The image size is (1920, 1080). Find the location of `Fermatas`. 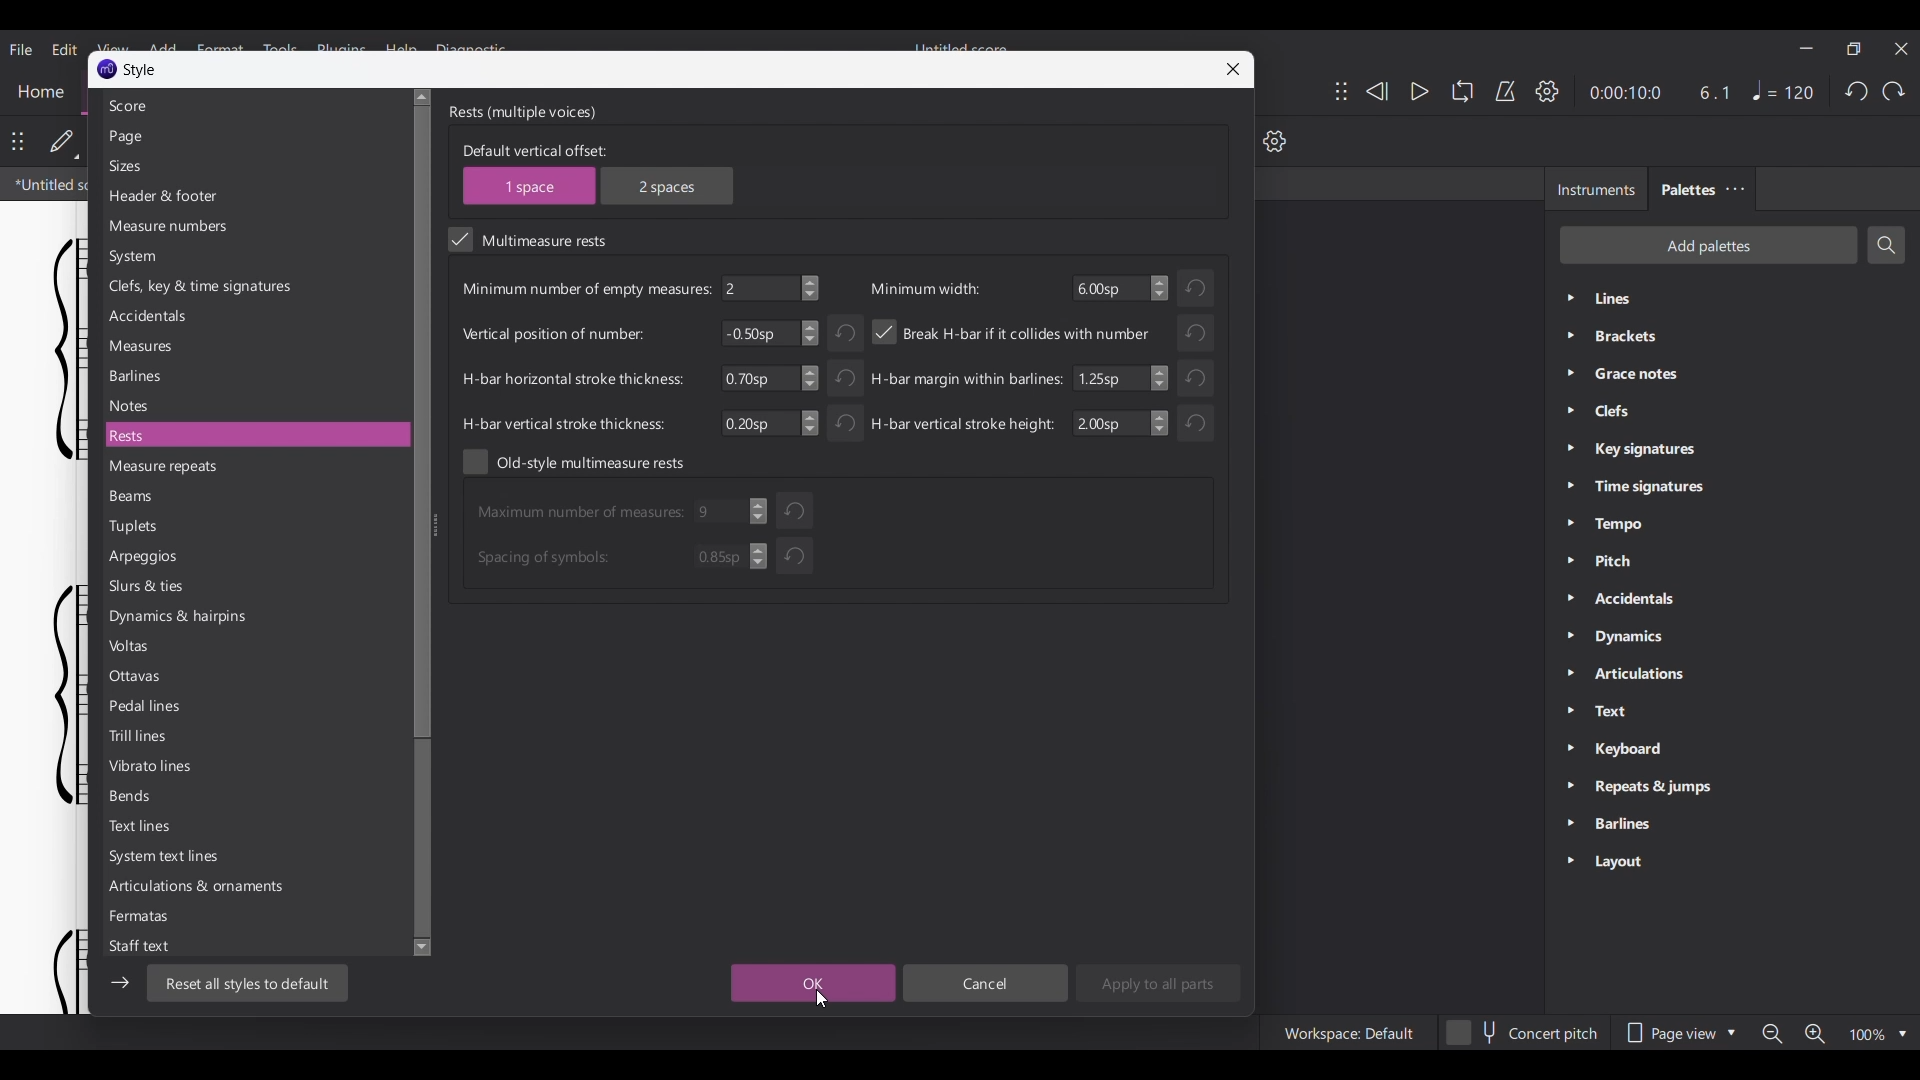

Fermatas is located at coordinates (253, 917).